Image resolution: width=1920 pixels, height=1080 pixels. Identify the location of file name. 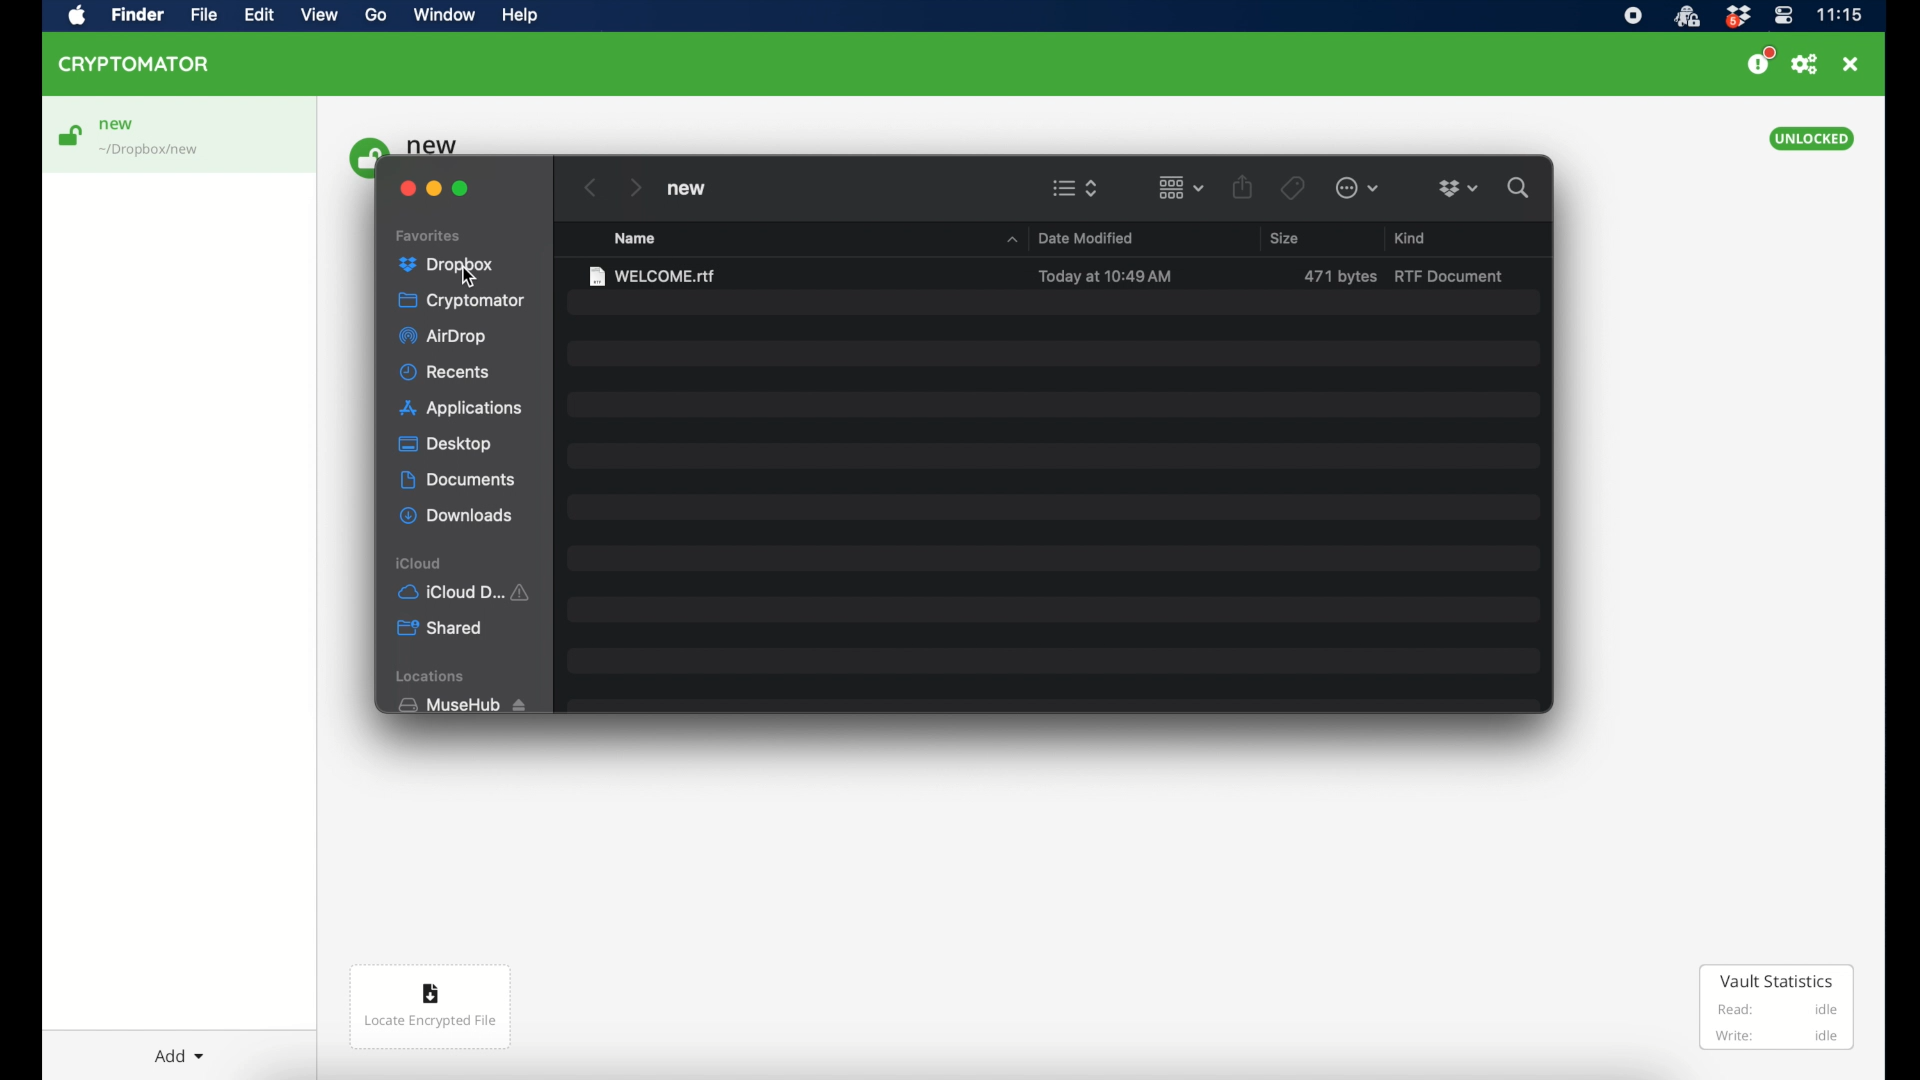
(653, 277).